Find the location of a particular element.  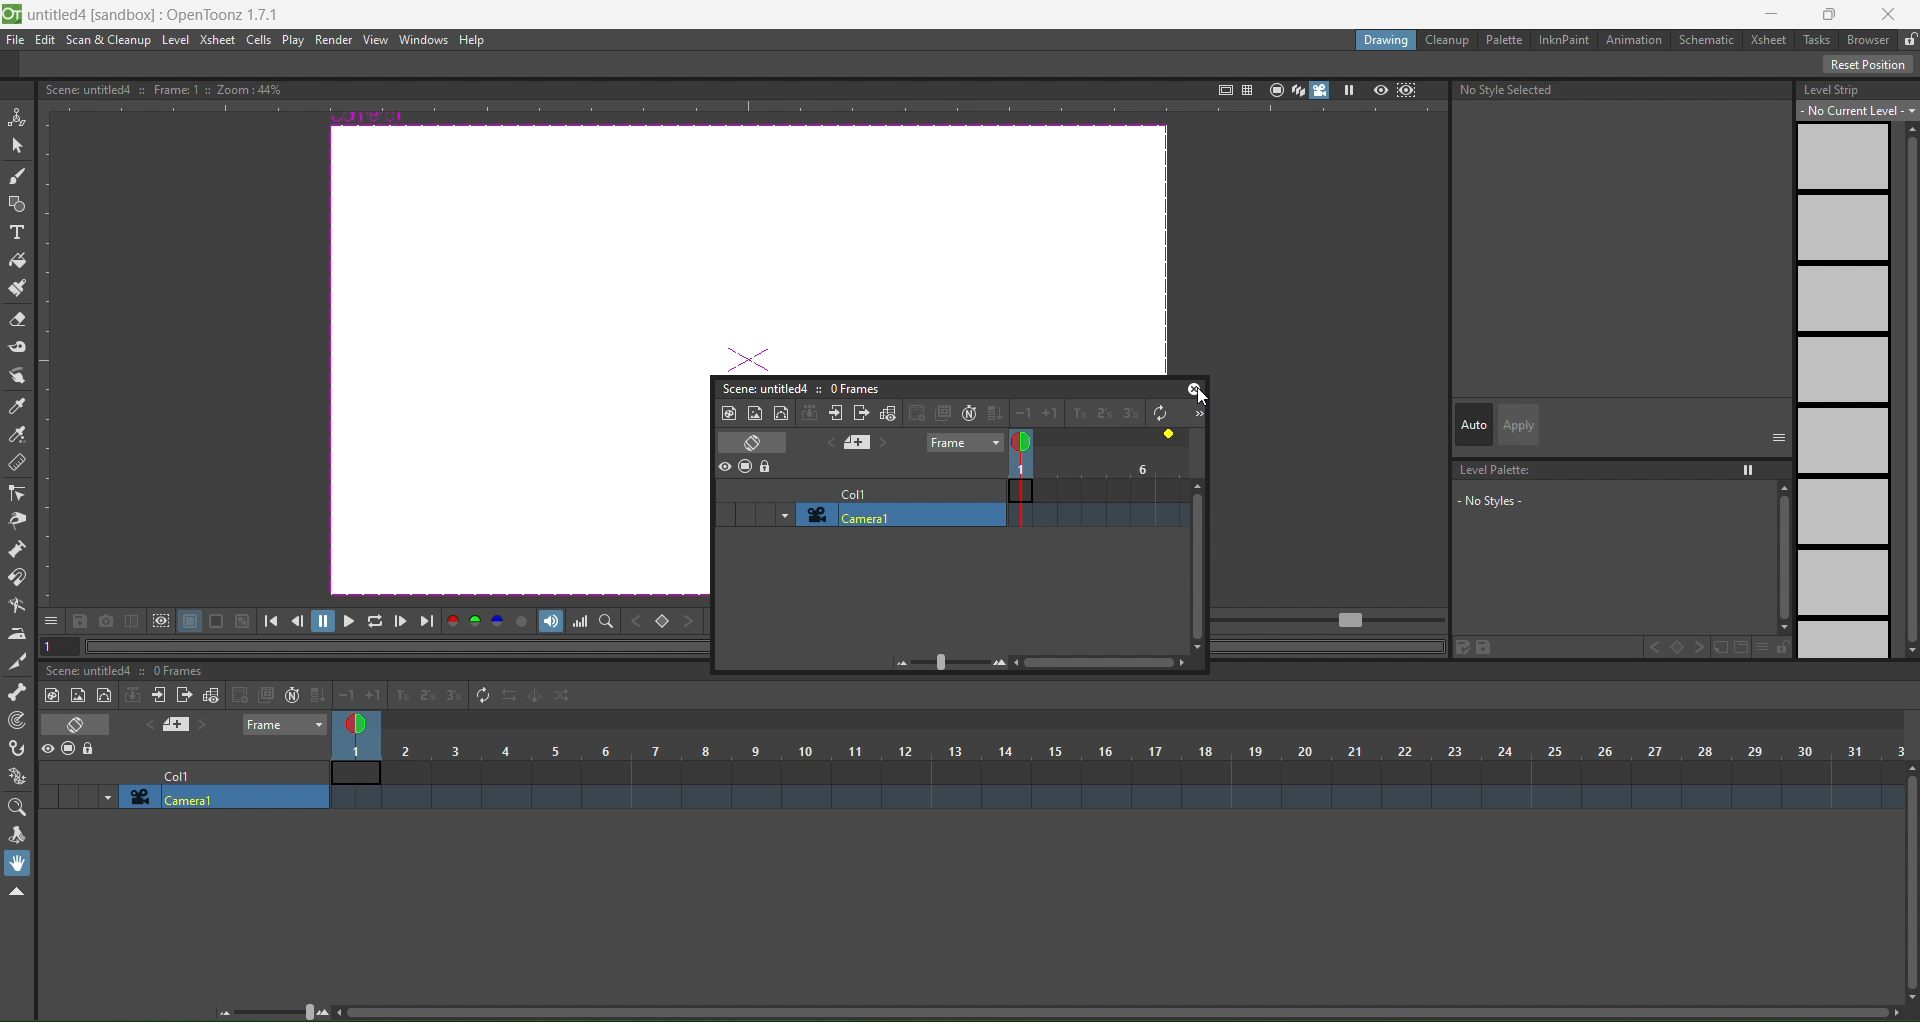

magnifier tool is located at coordinates (21, 807).